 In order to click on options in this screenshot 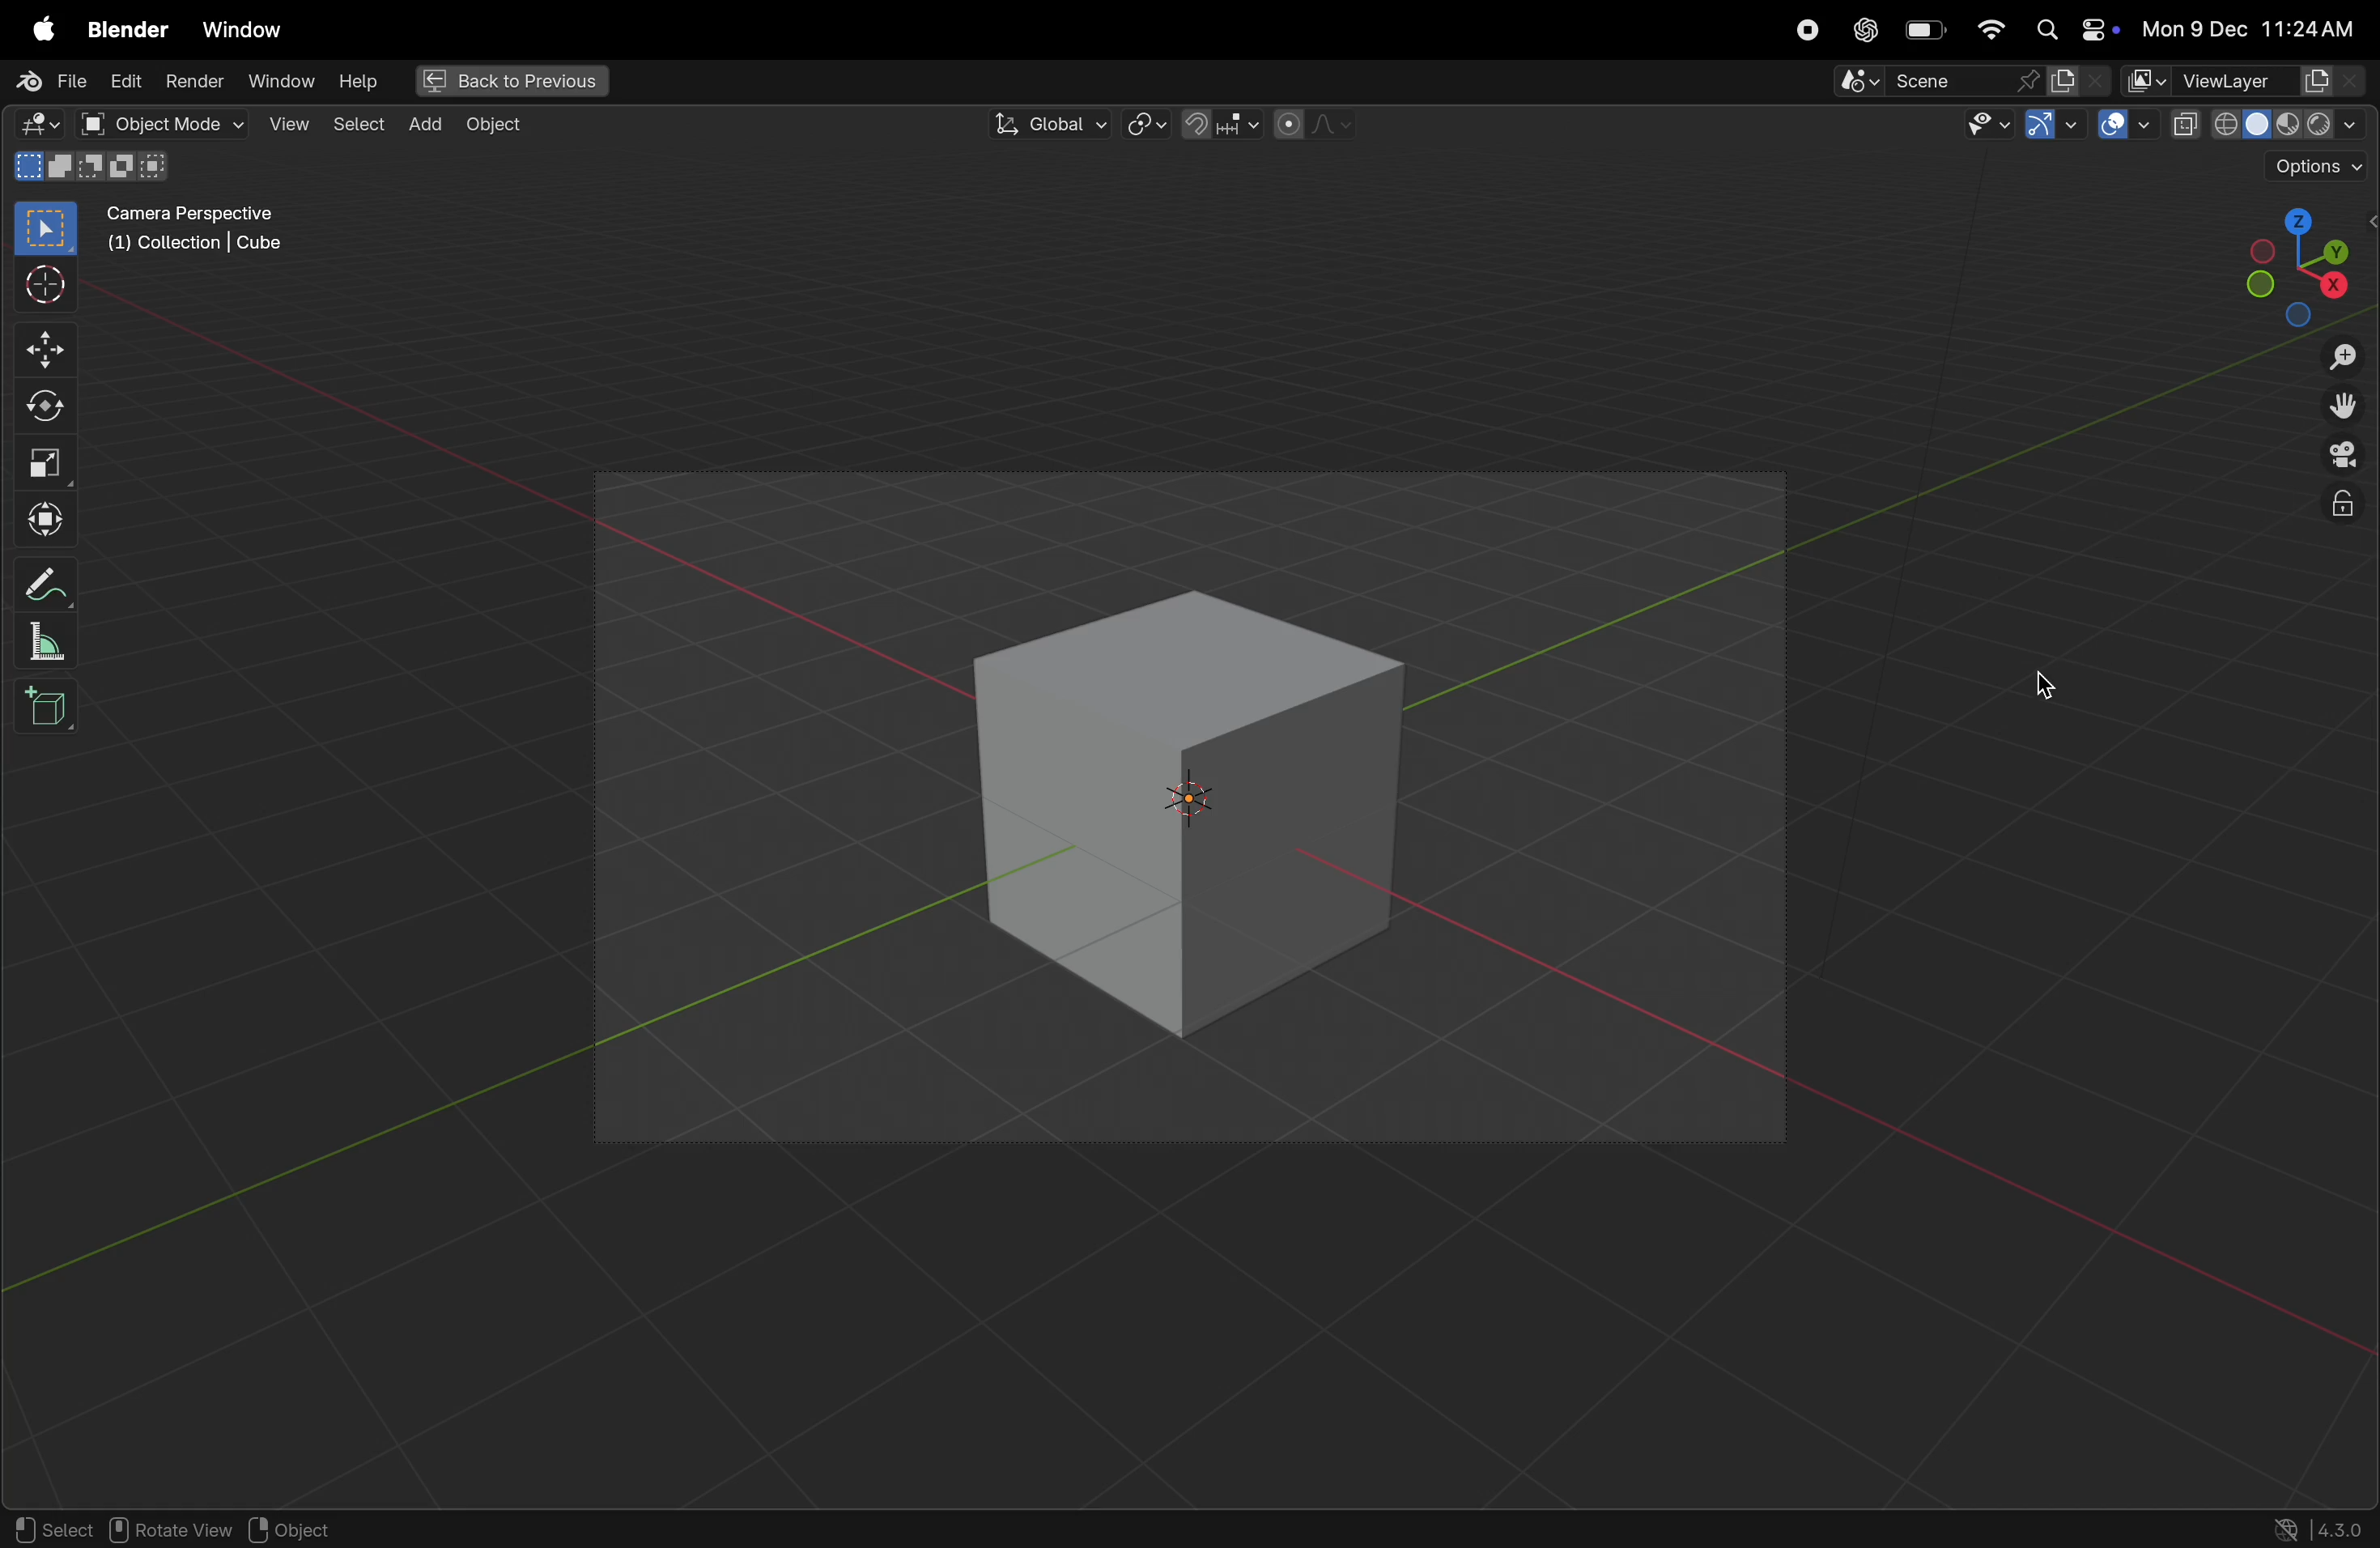, I will do `click(2309, 168)`.